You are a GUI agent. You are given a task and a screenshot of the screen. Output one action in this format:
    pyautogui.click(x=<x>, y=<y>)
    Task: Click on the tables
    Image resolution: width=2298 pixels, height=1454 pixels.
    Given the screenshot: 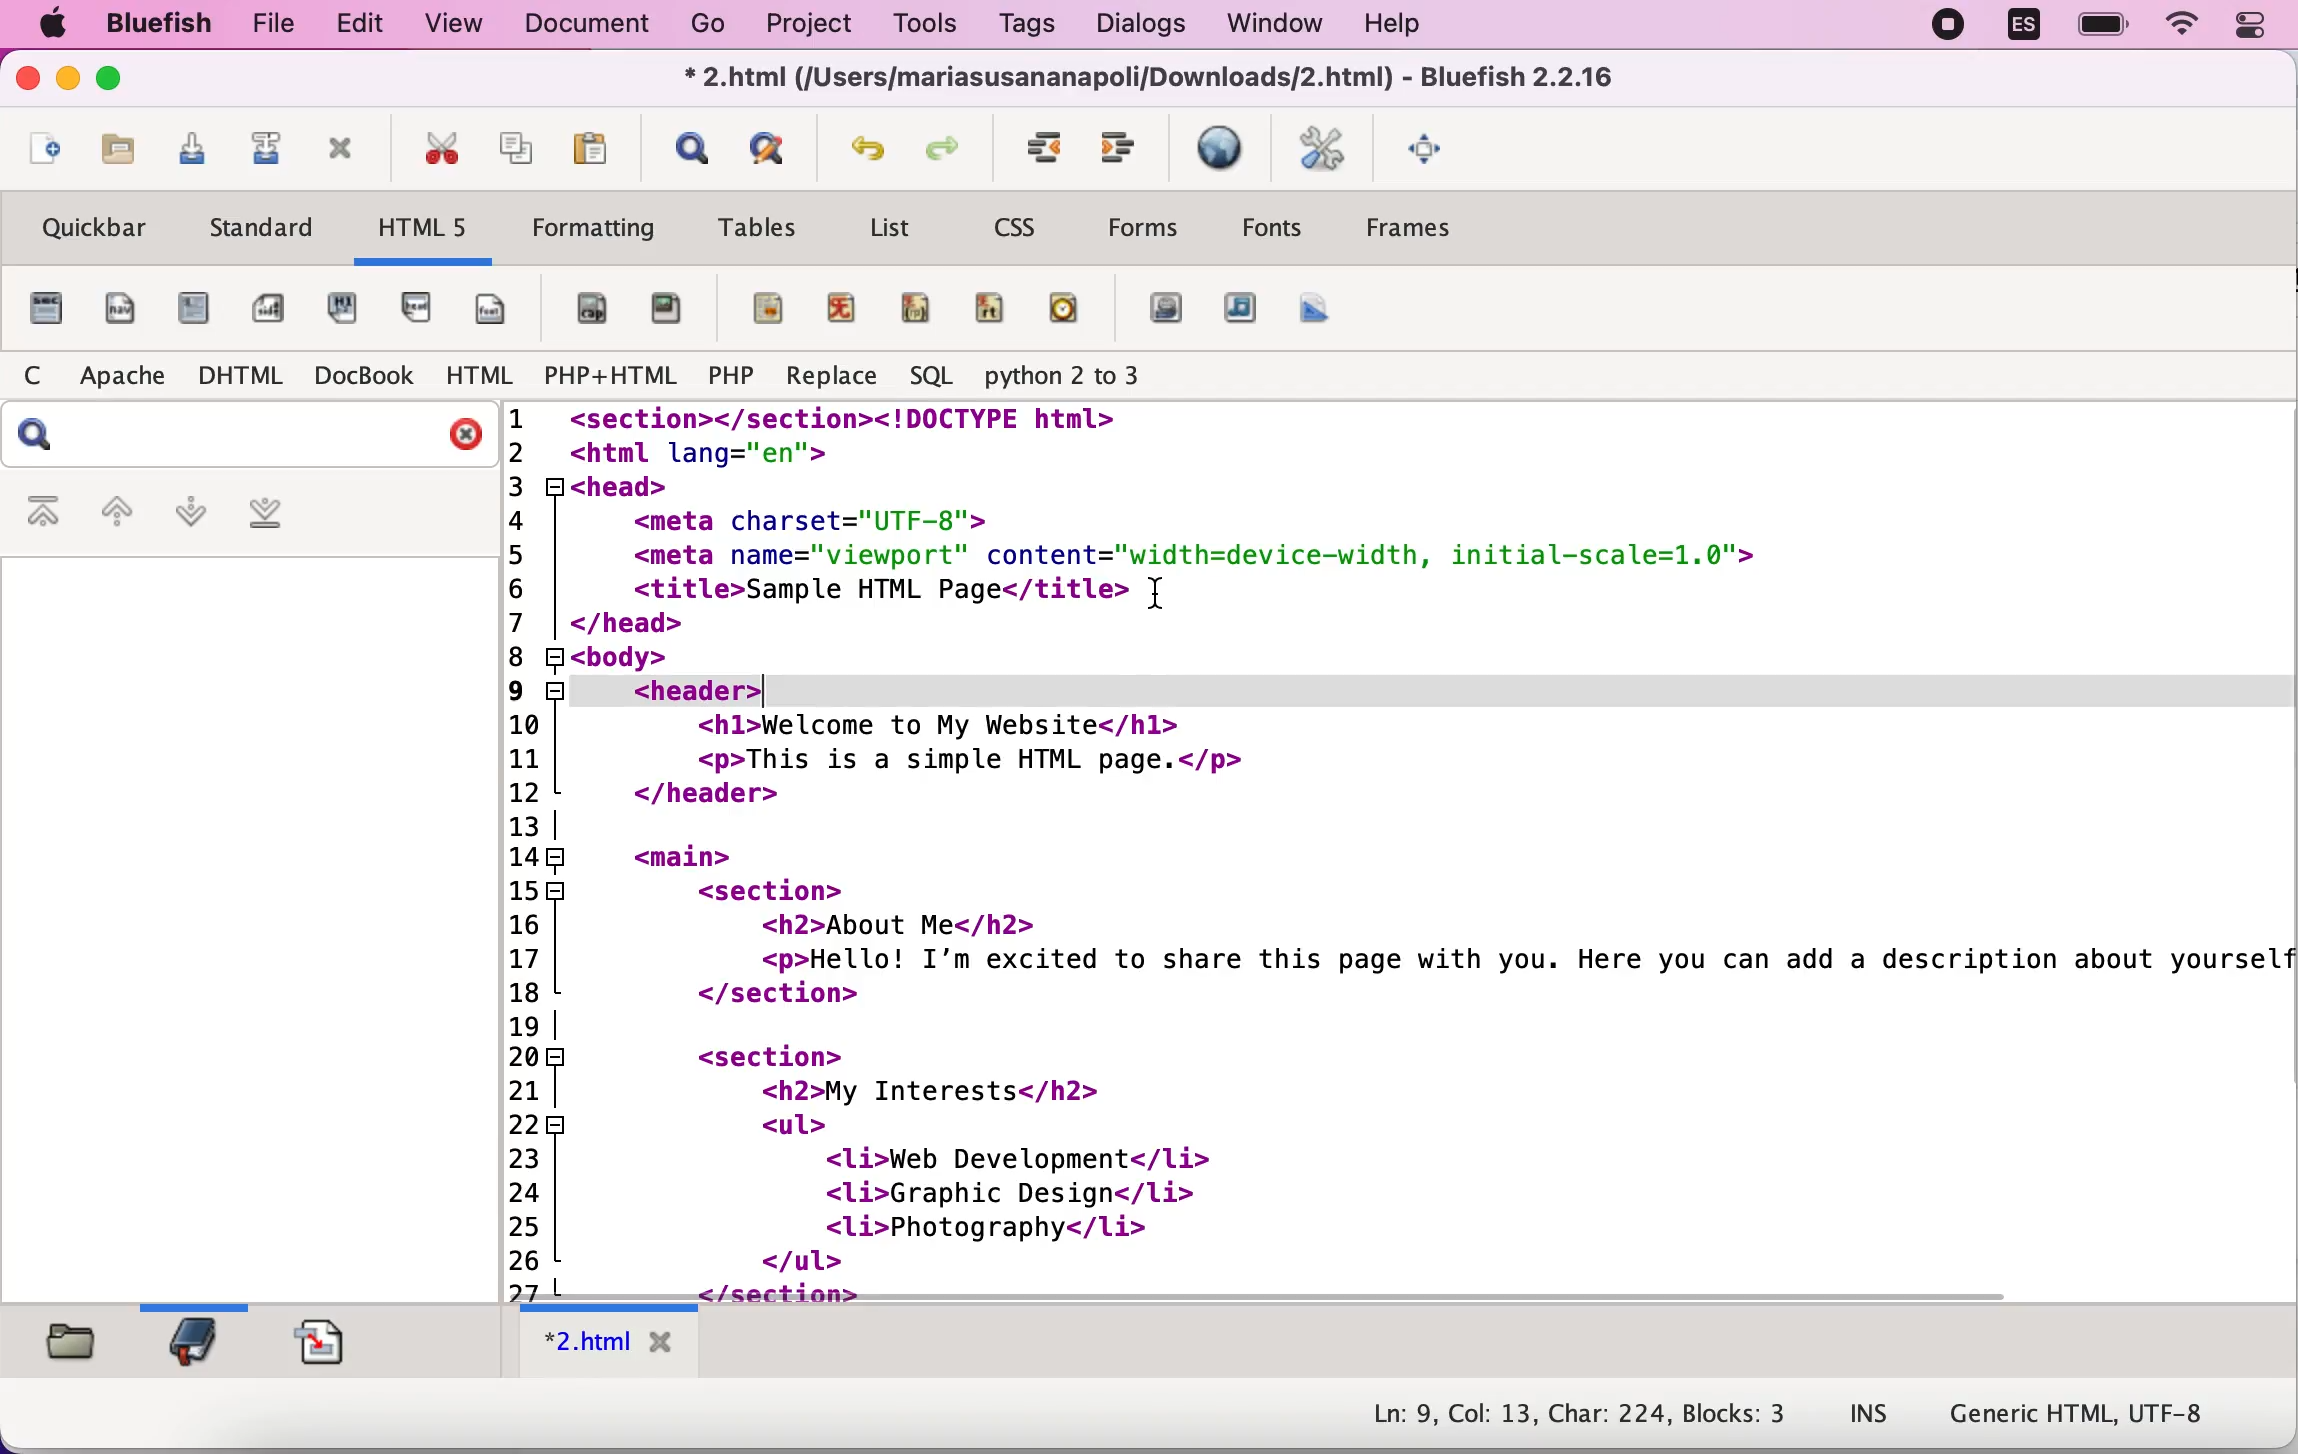 What is the action you would take?
    pyautogui.click(x=761, y=226)
    